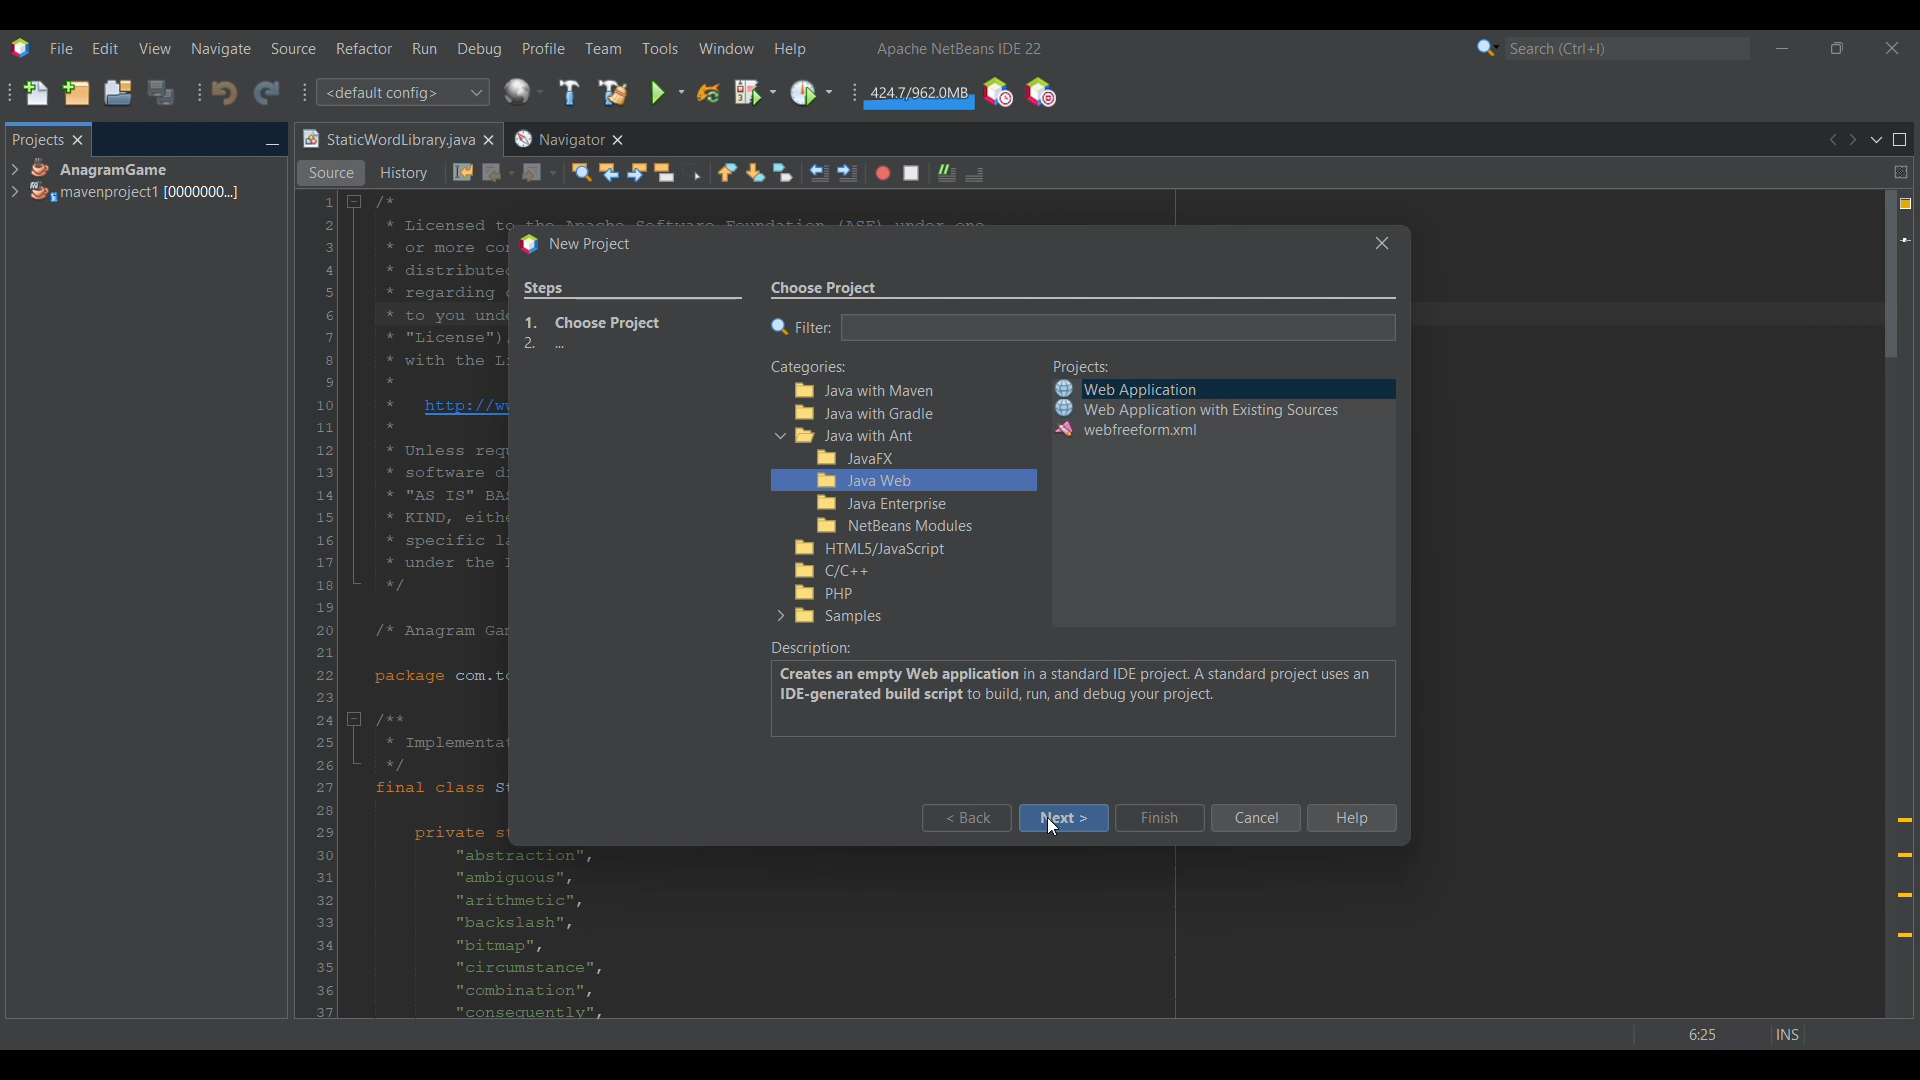 This screenshot has width=1920, height=1080. What do you see at coordinates (331, 173) in the screenshot?
I see `Source view` at bounding box center [331, 173].